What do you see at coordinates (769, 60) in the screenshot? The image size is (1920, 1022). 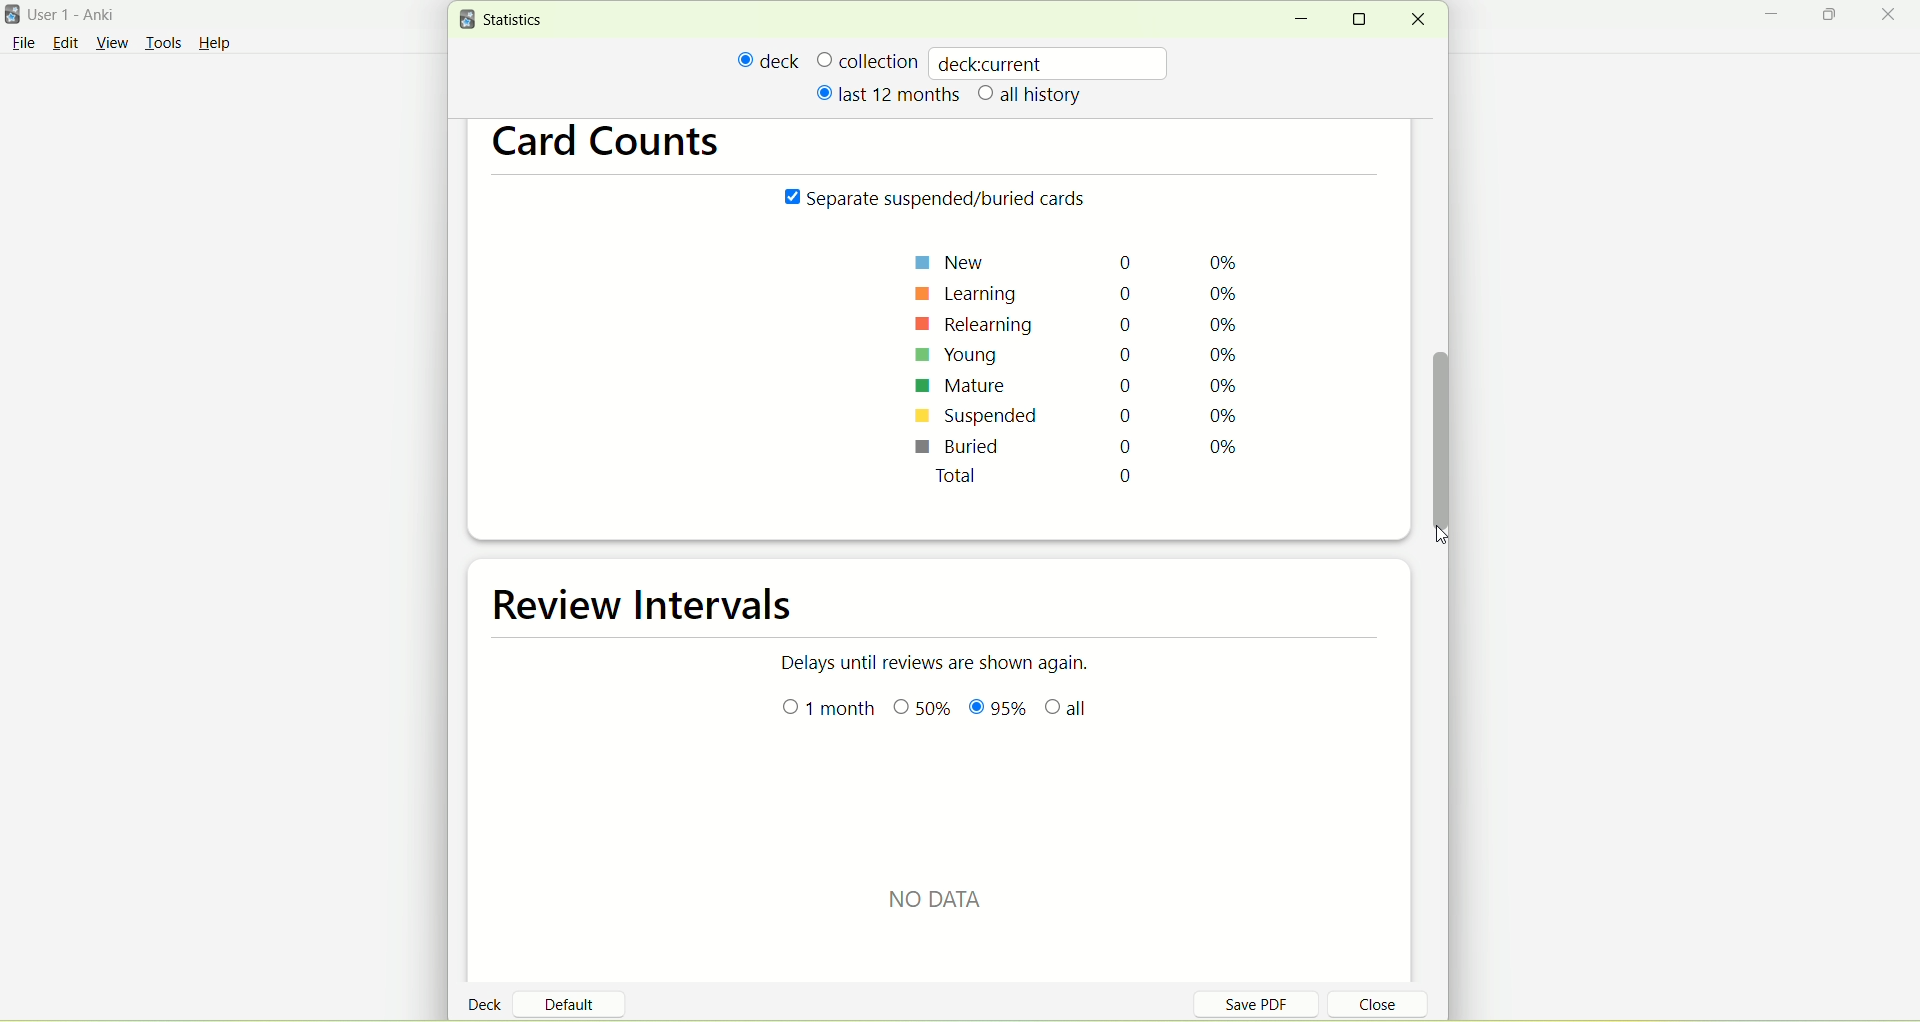 I see `deck` at bounding box center [769, 60].